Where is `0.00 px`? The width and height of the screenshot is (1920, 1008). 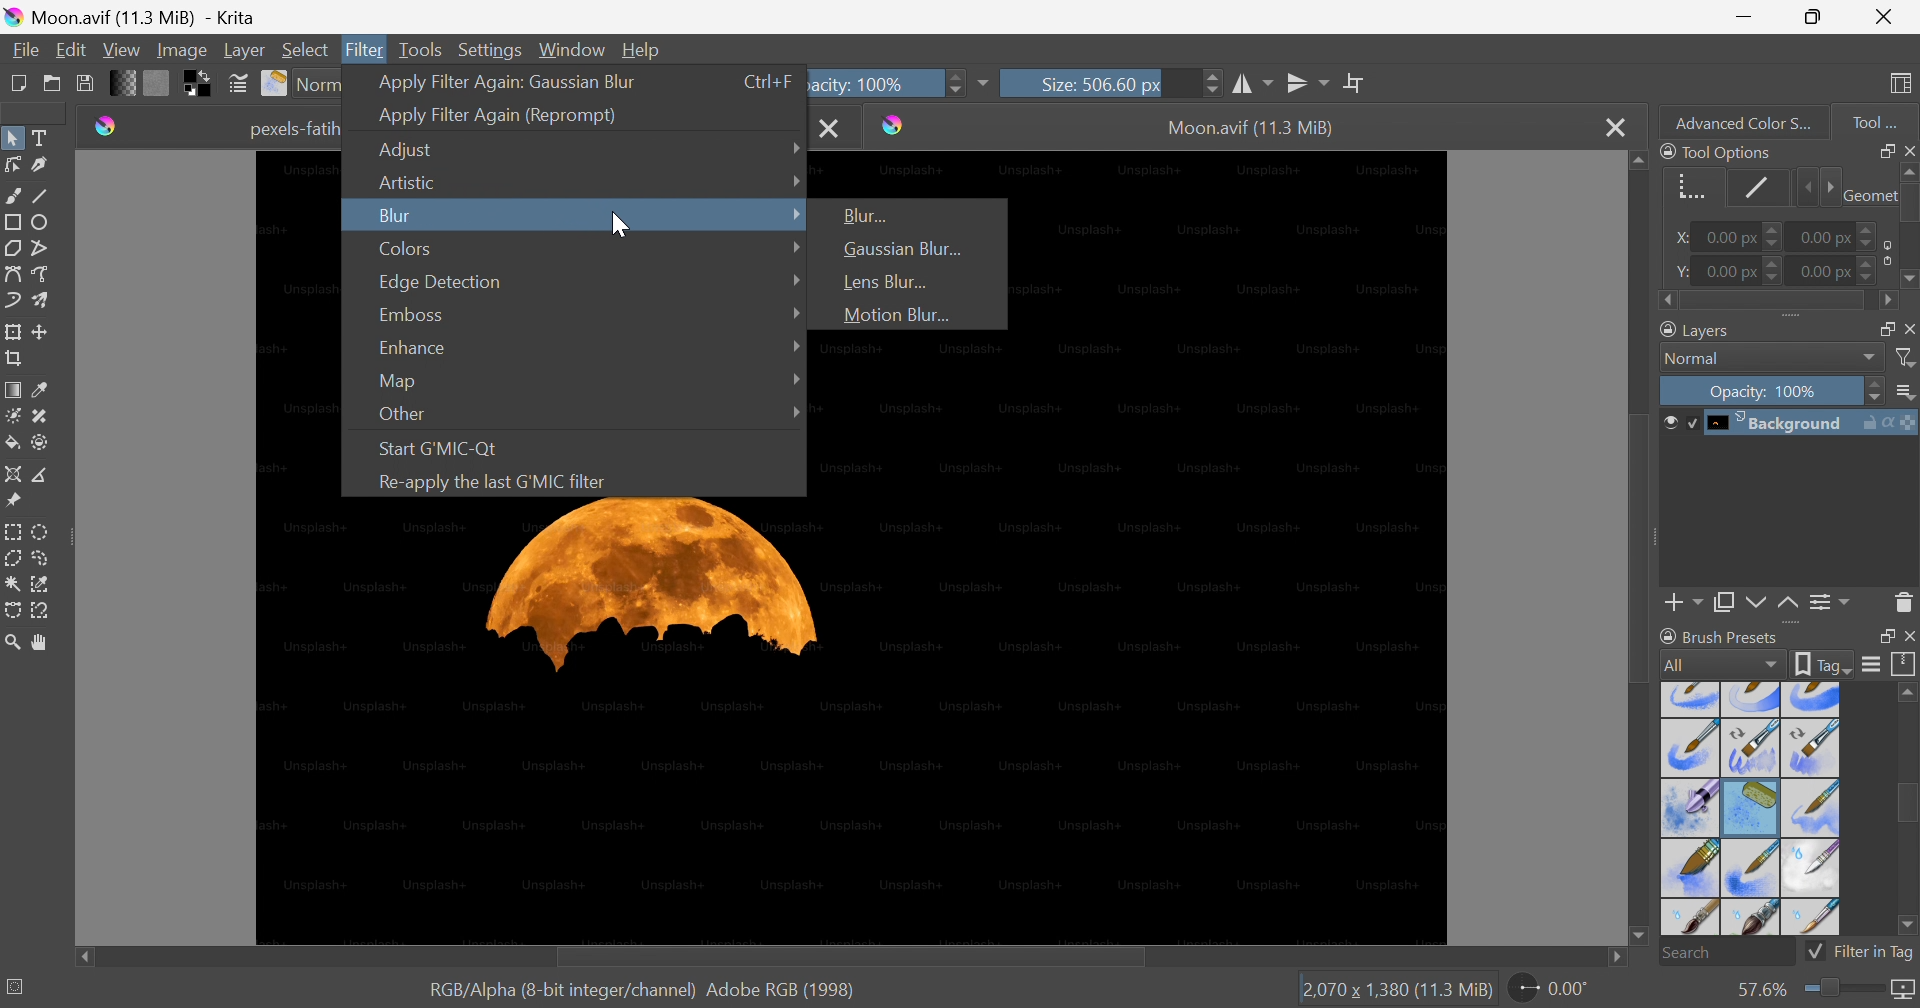 0.00 px is located at coordinates (1842, 271).